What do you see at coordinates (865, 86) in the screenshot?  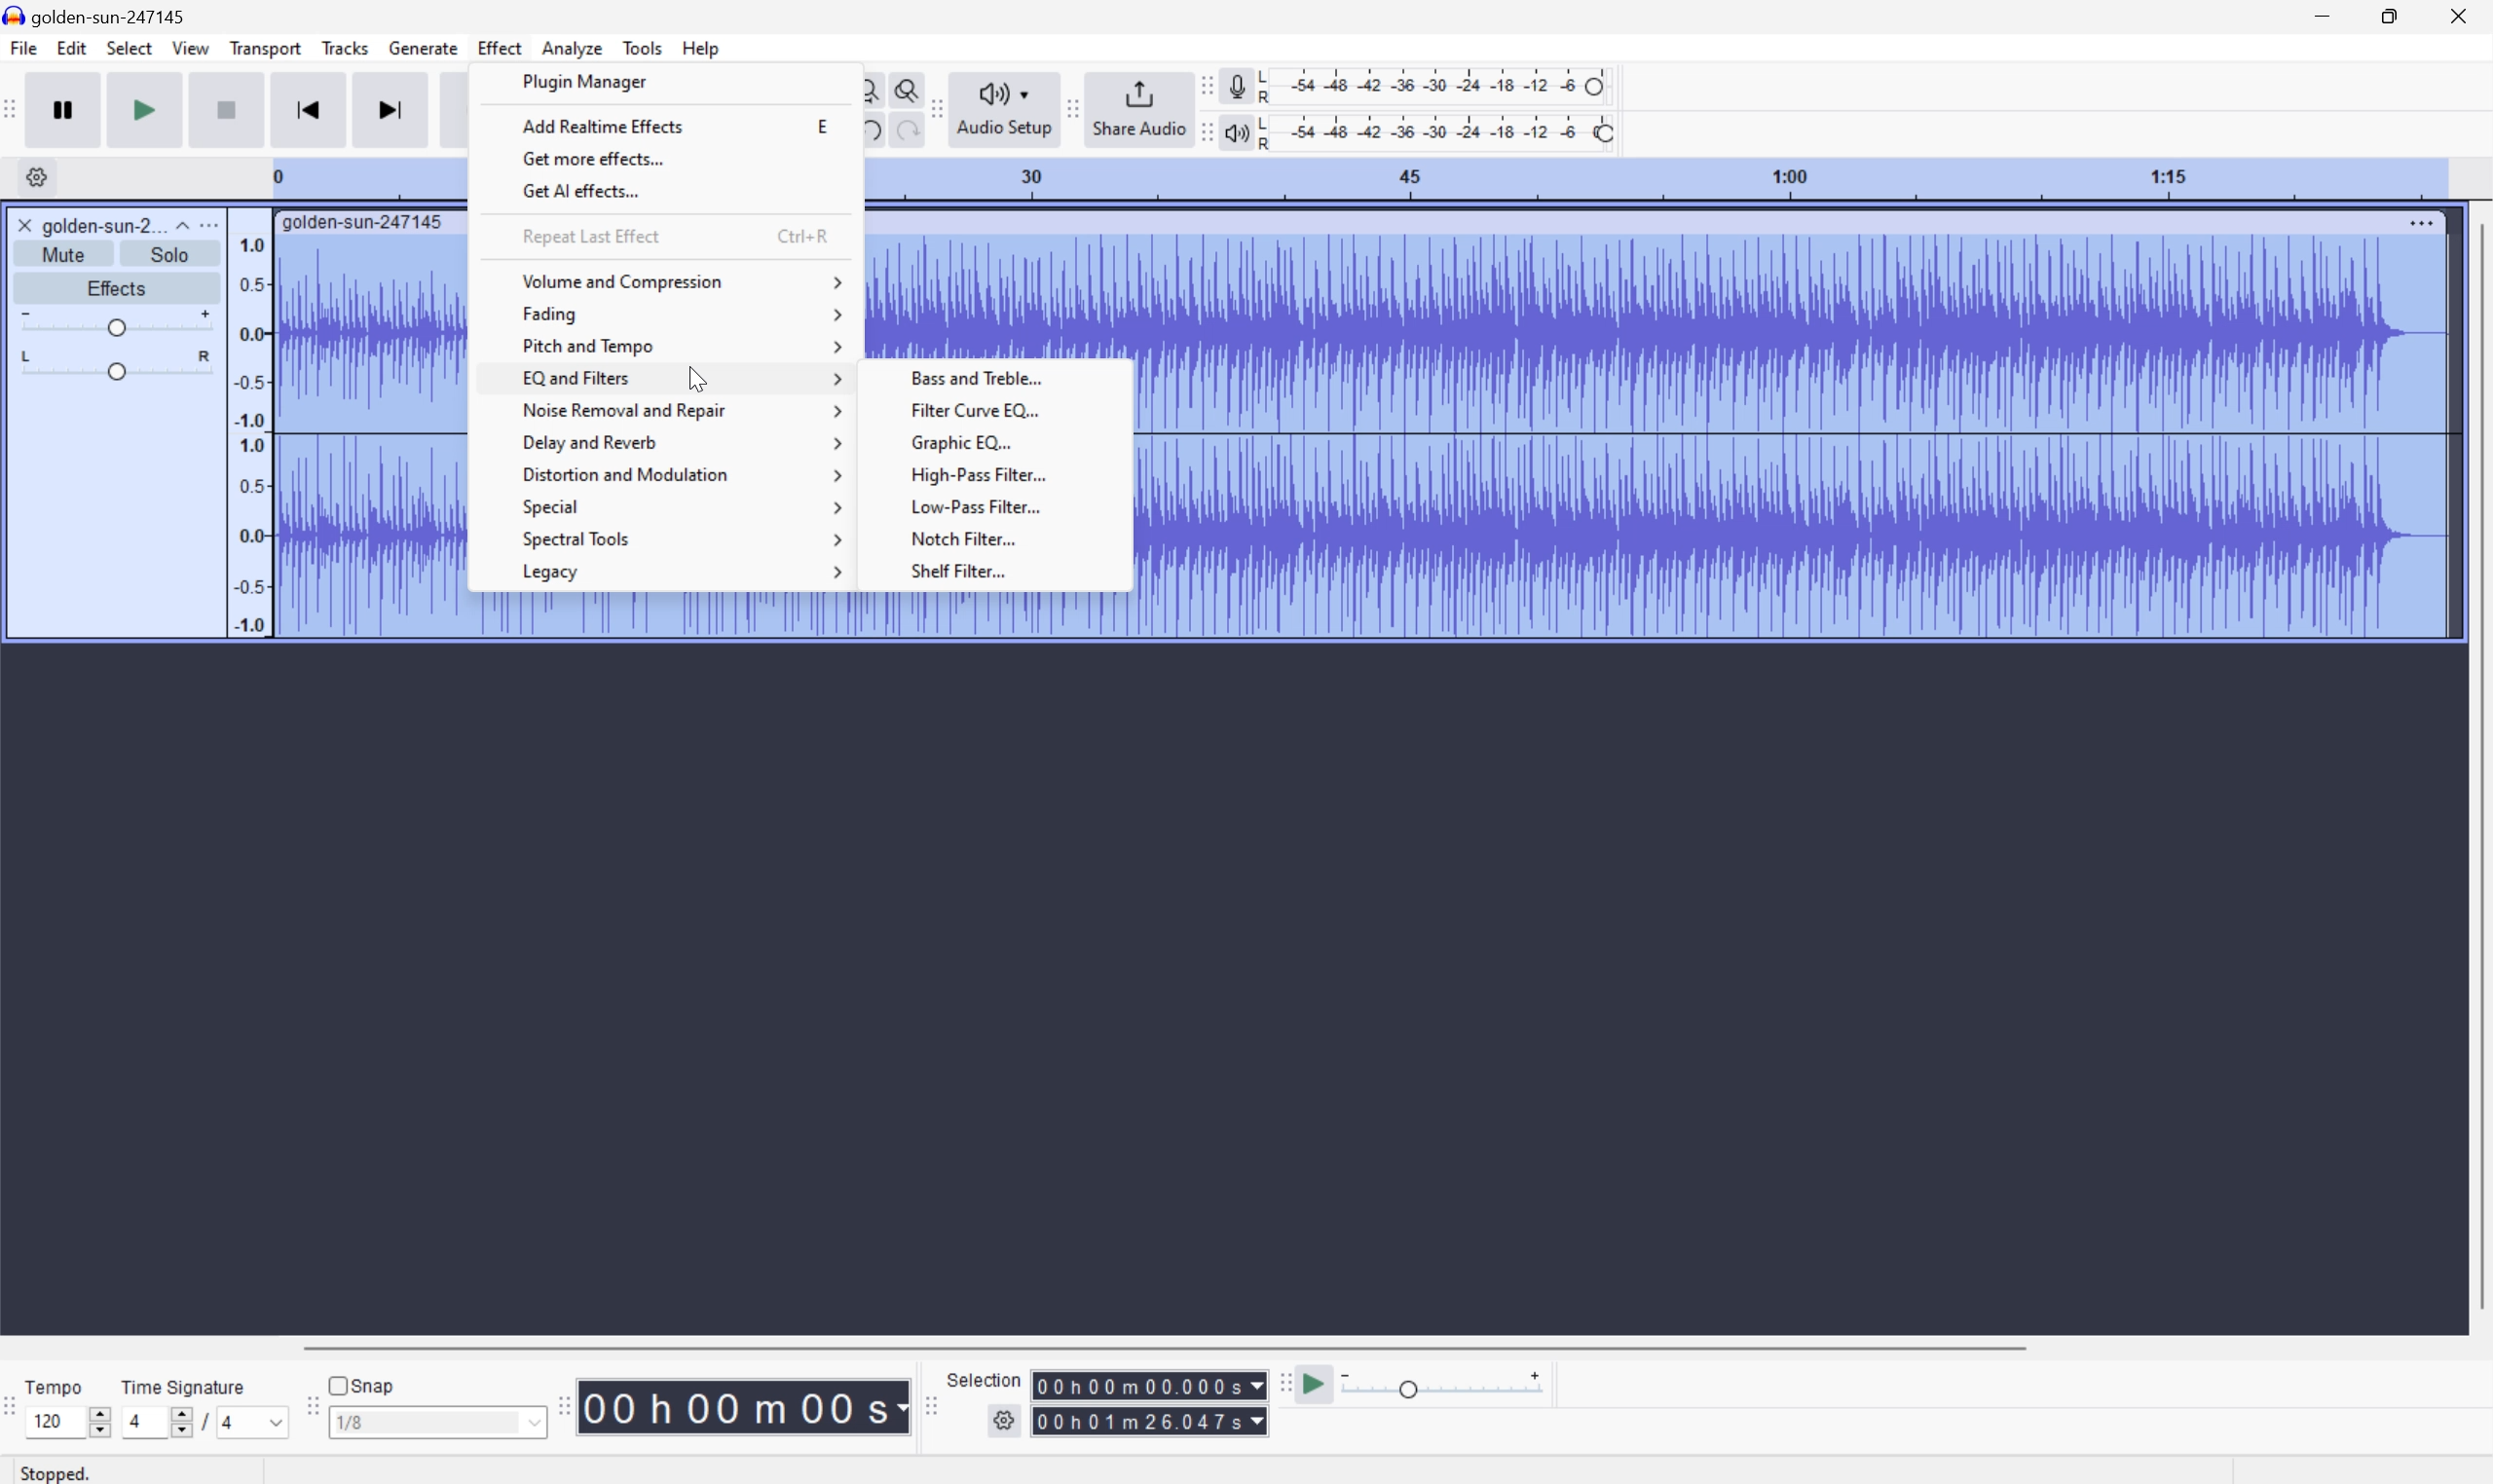 I see `Fit project to width` at bounding box center [865, 86].